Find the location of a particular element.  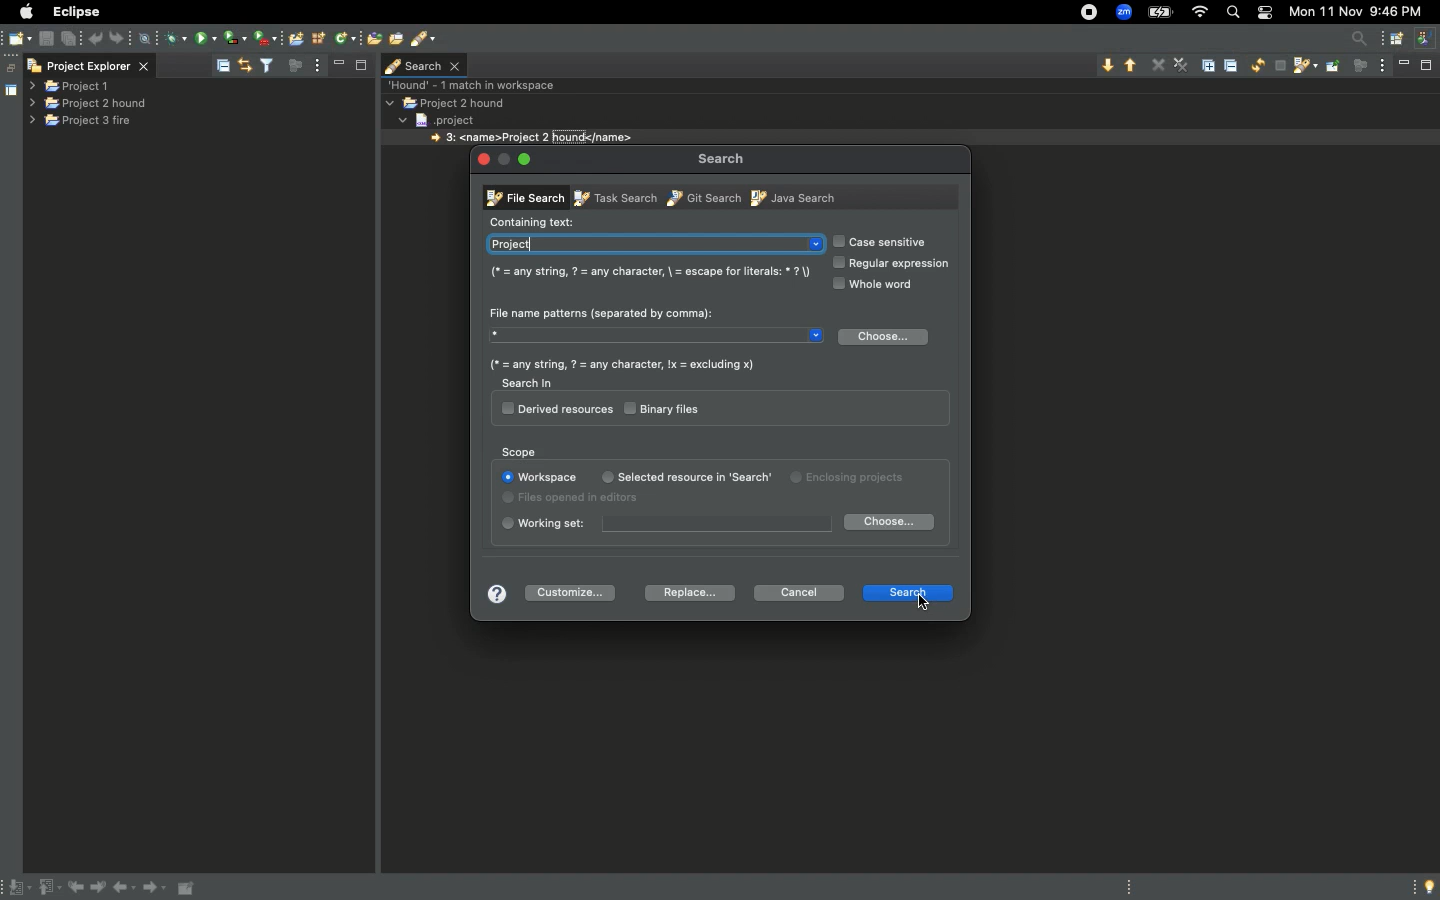

Hound - 1 match in workspace is located at coordinates (476, 84).